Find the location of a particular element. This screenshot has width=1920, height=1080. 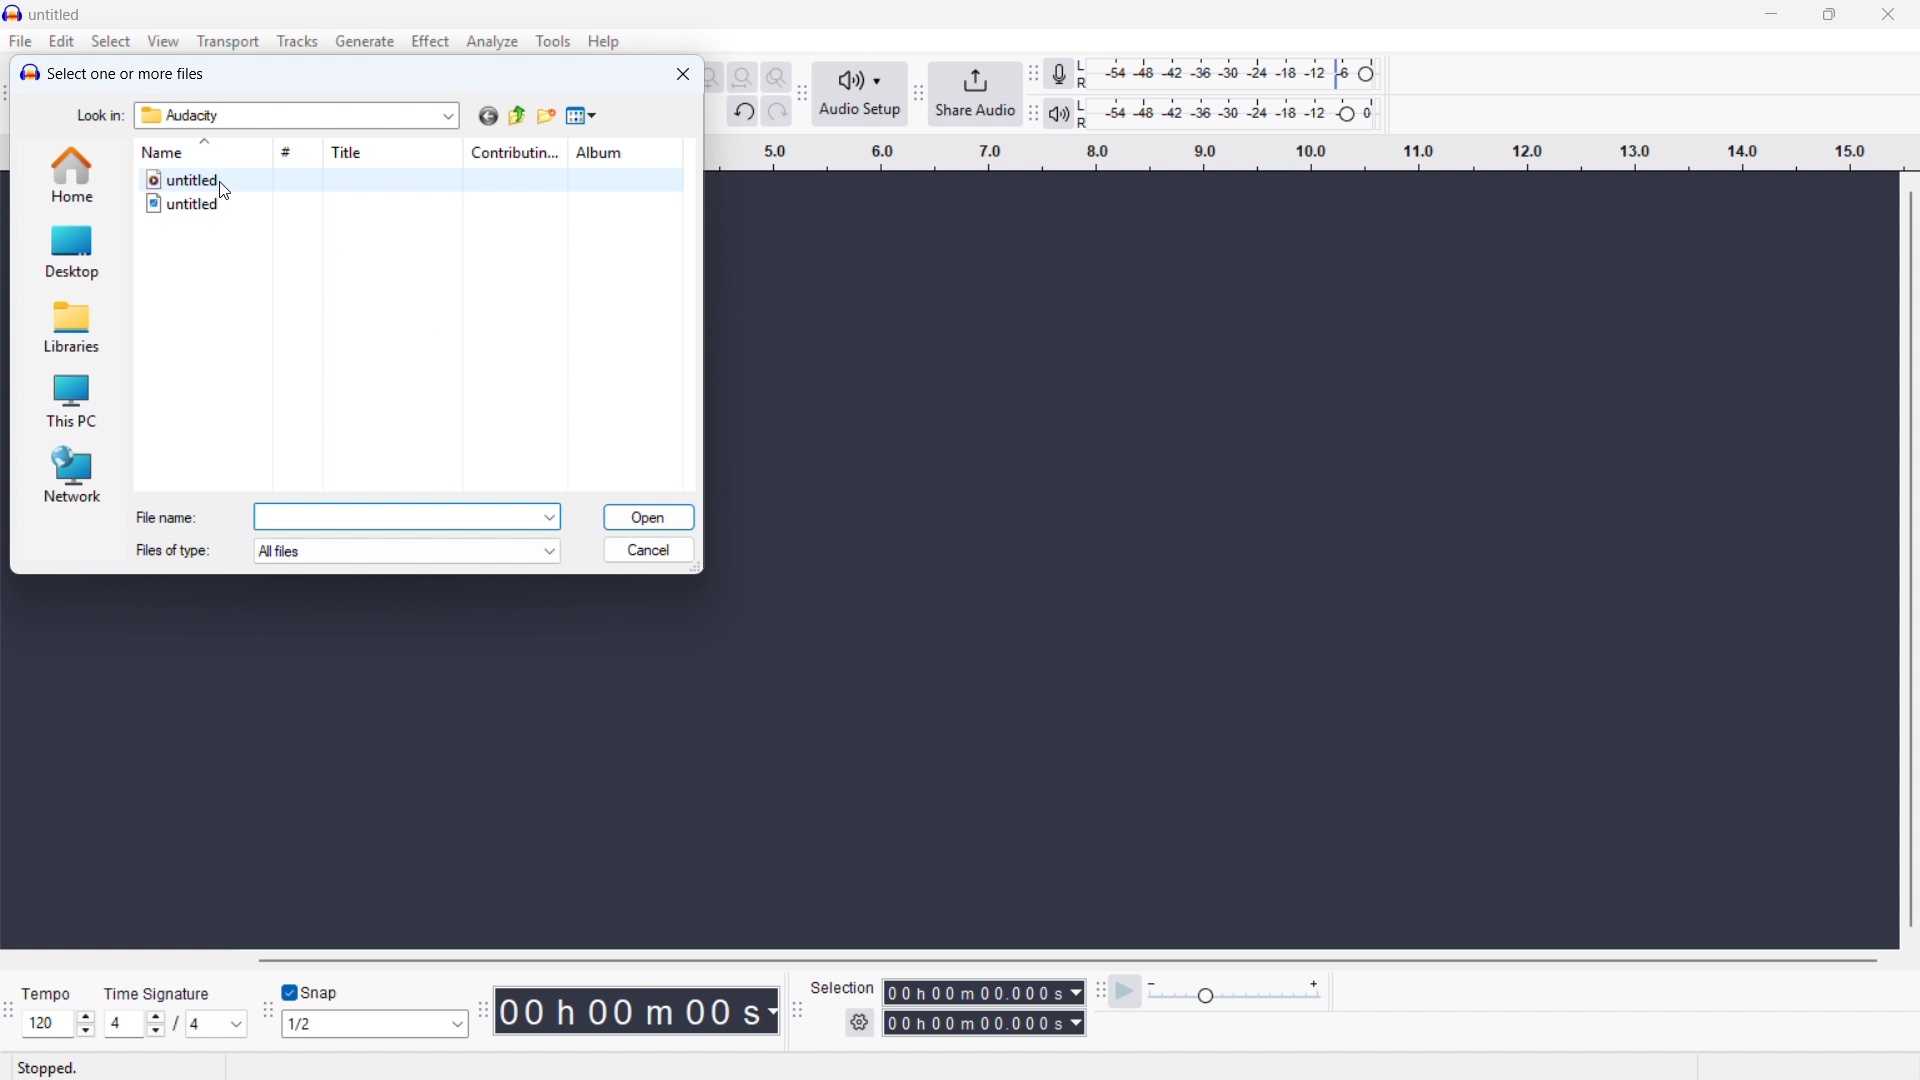

Play at speed  is located at coordinates (1126, 990).